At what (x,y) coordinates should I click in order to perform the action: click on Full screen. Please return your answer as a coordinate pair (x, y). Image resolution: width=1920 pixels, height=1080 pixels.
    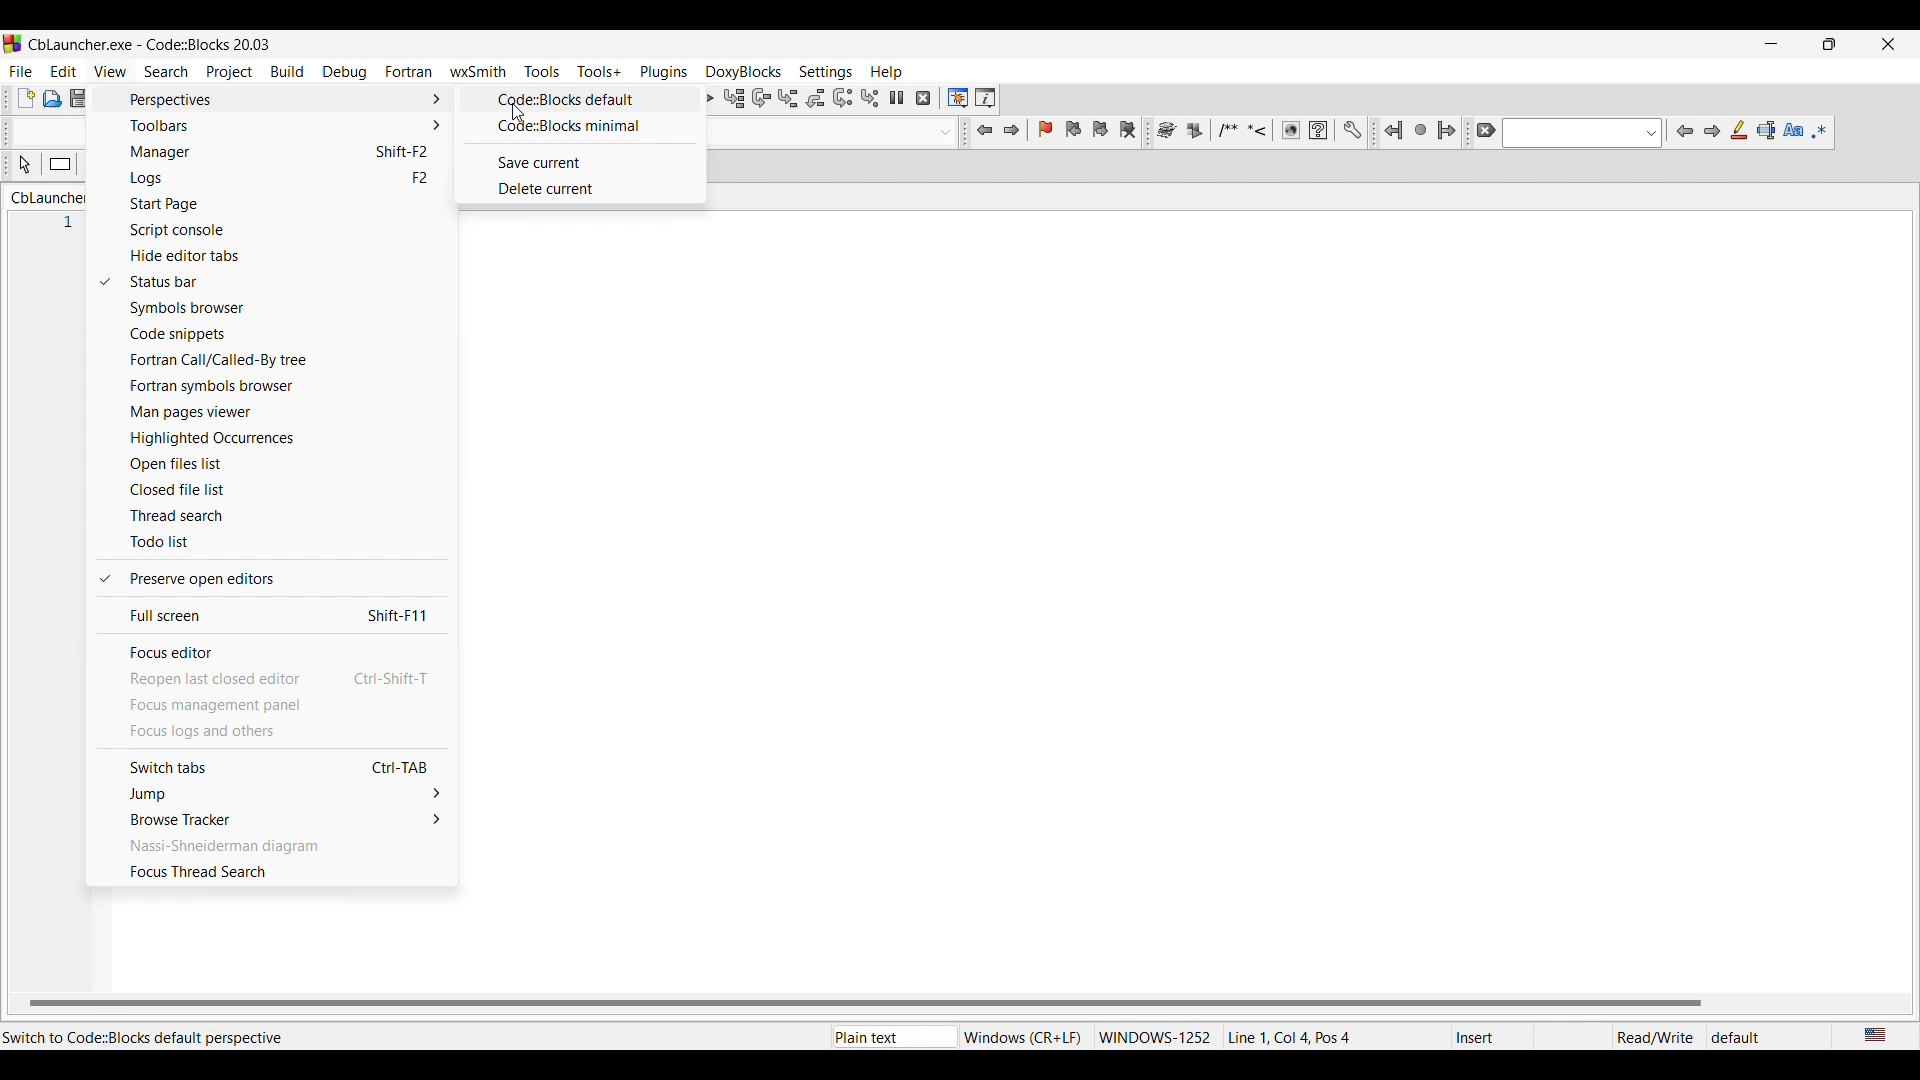
    Looking at the image, I should click on (279, 616).